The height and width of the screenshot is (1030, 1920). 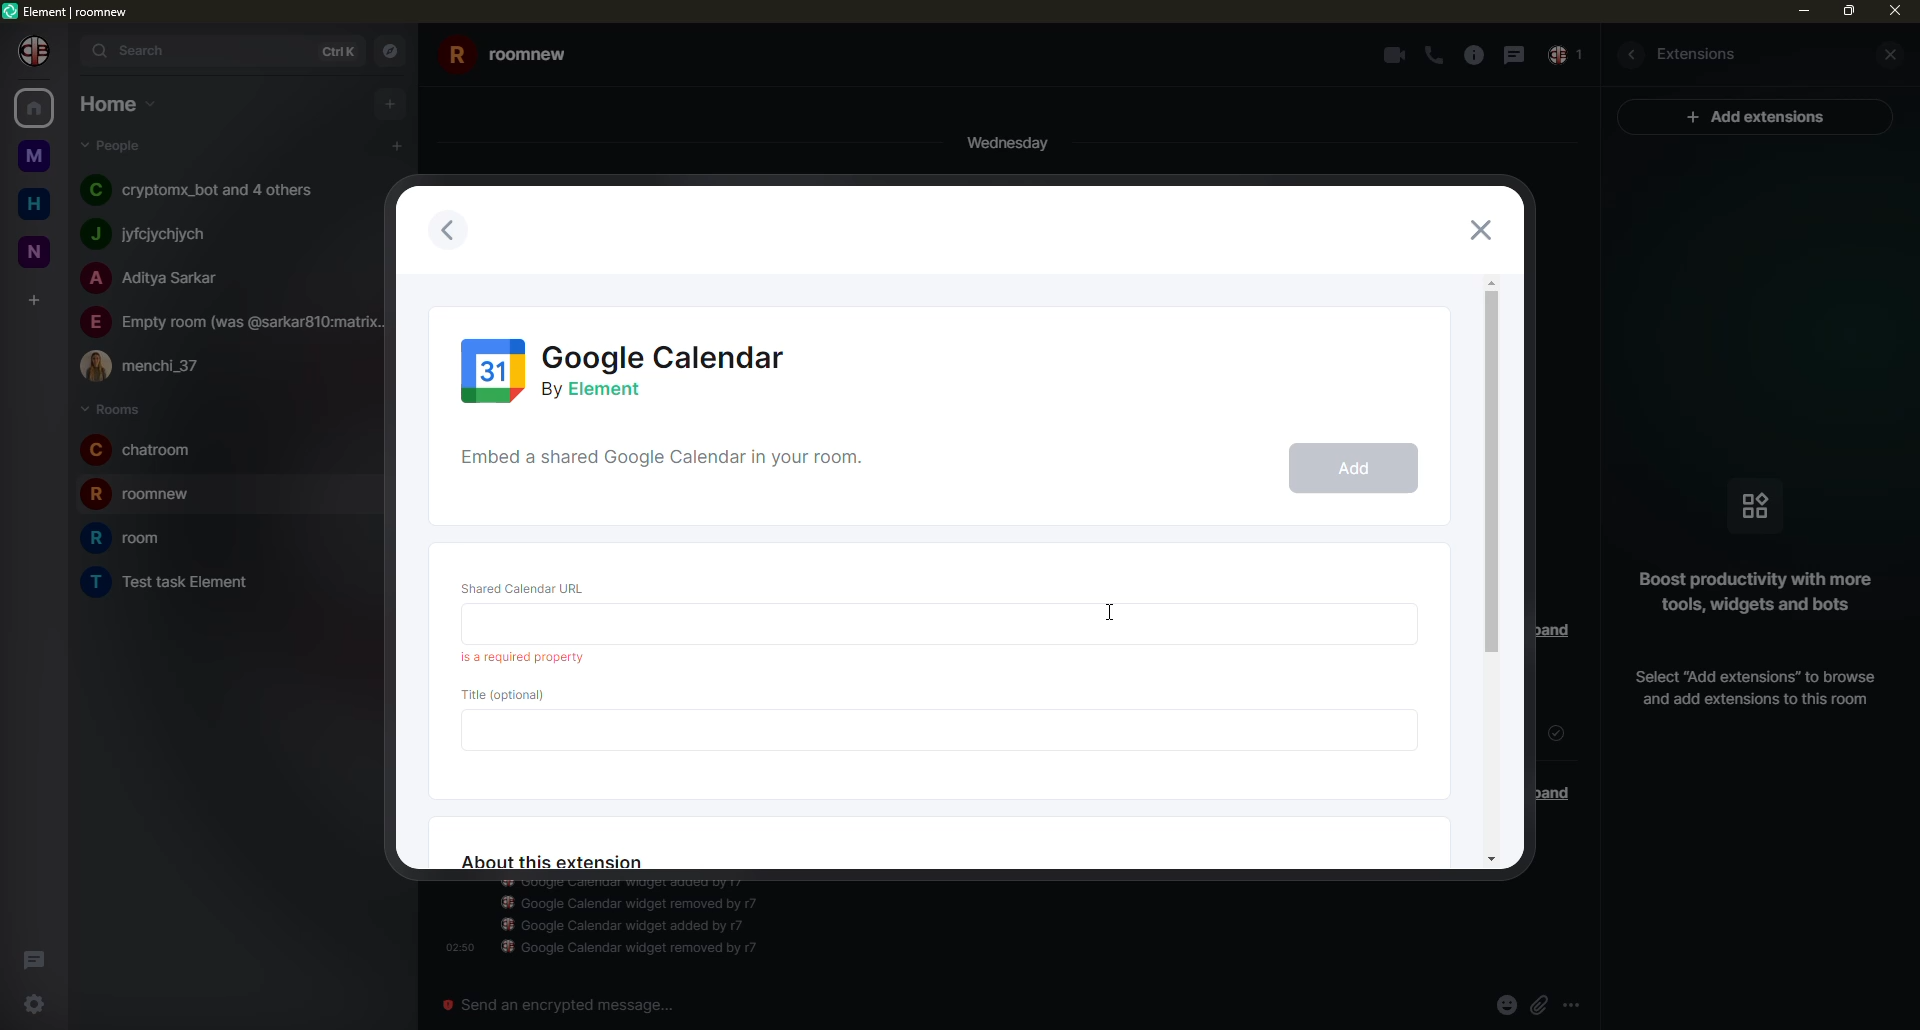 I want to click on people, so click(x=114, y=145).